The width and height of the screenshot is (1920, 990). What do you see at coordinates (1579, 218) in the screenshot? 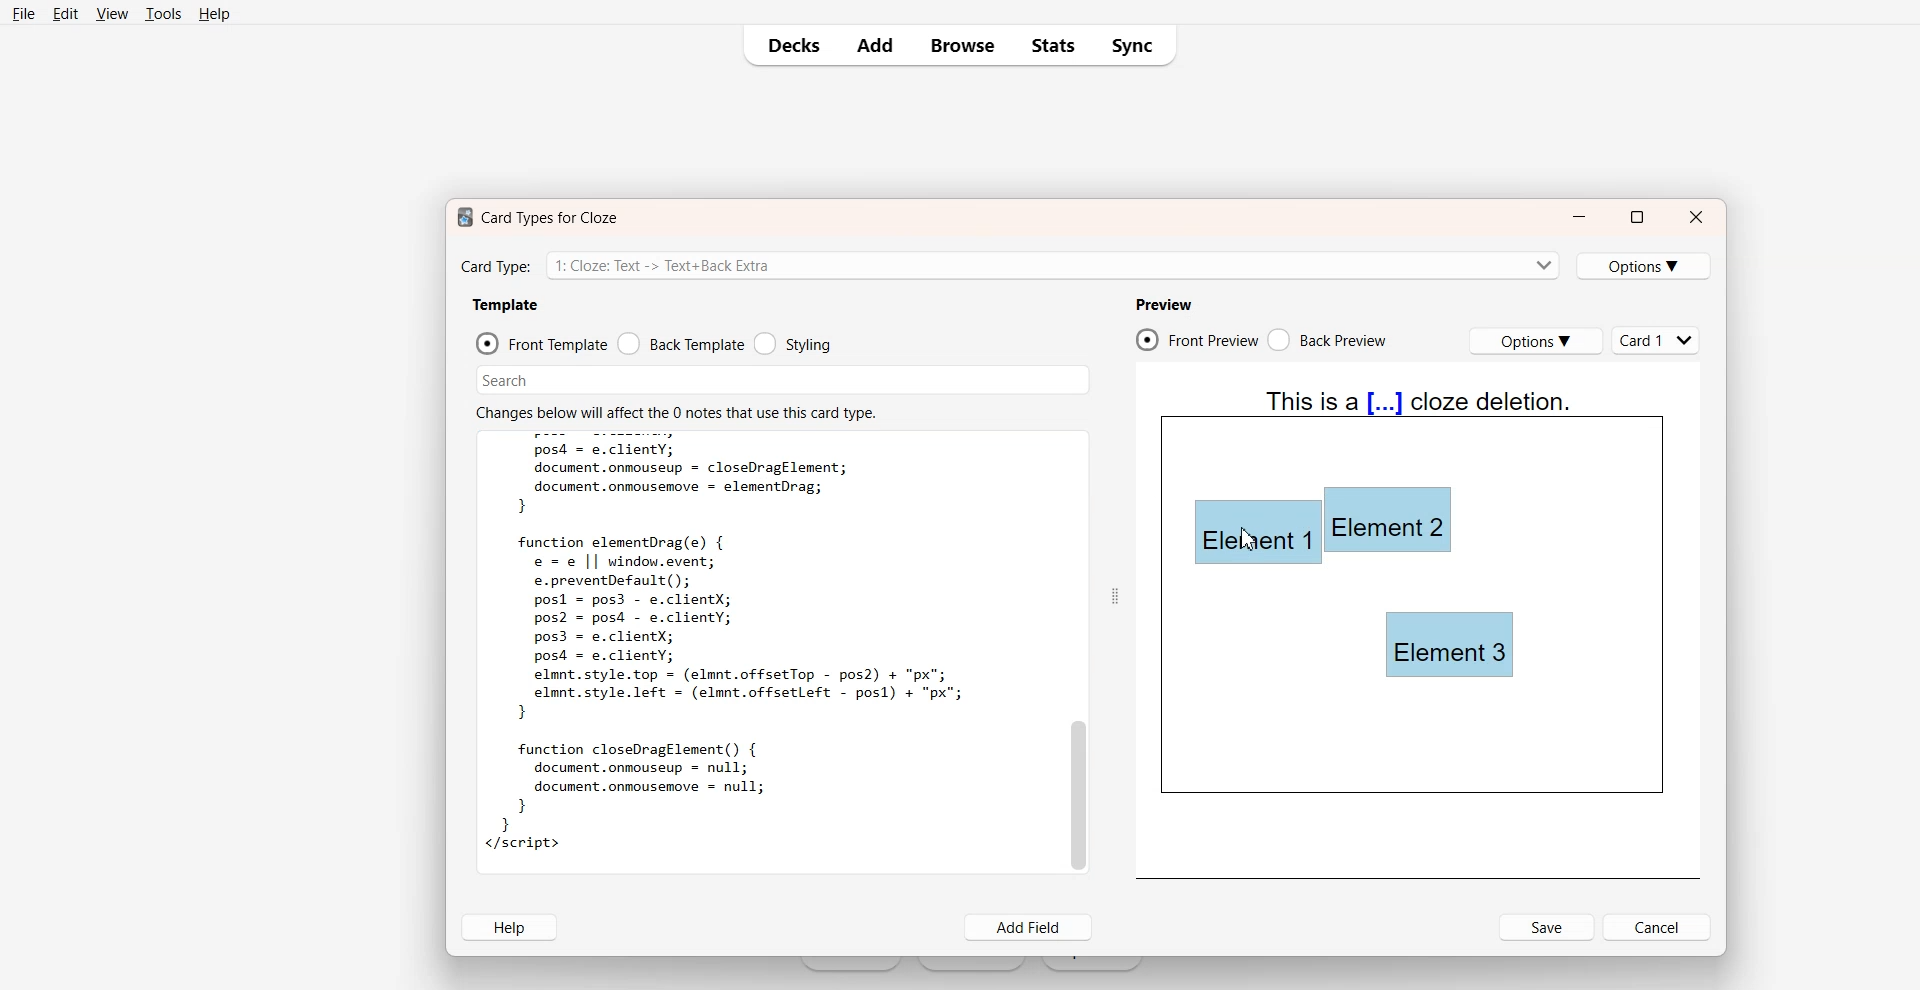
I see `Minimize` at bounding box center [1579, 218].